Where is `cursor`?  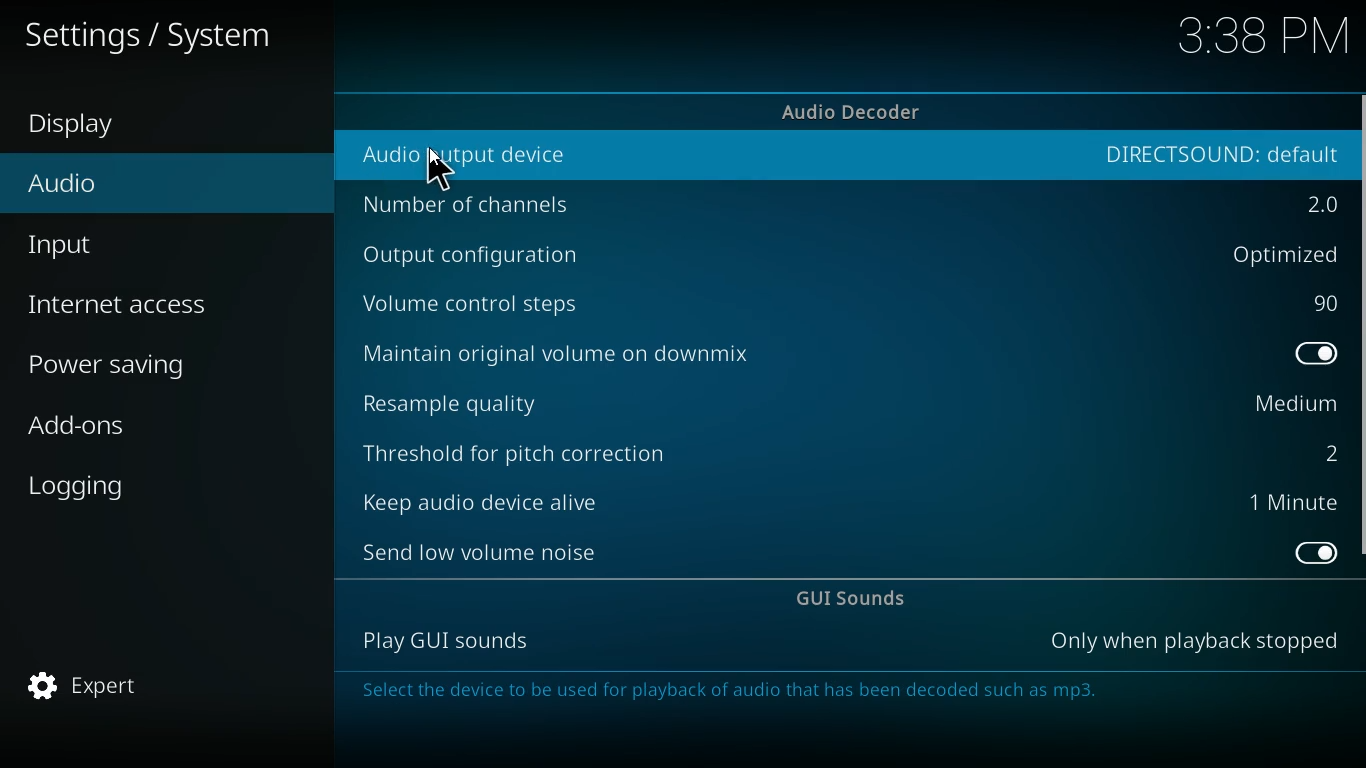 cursor is located at coordinates (444, 173).